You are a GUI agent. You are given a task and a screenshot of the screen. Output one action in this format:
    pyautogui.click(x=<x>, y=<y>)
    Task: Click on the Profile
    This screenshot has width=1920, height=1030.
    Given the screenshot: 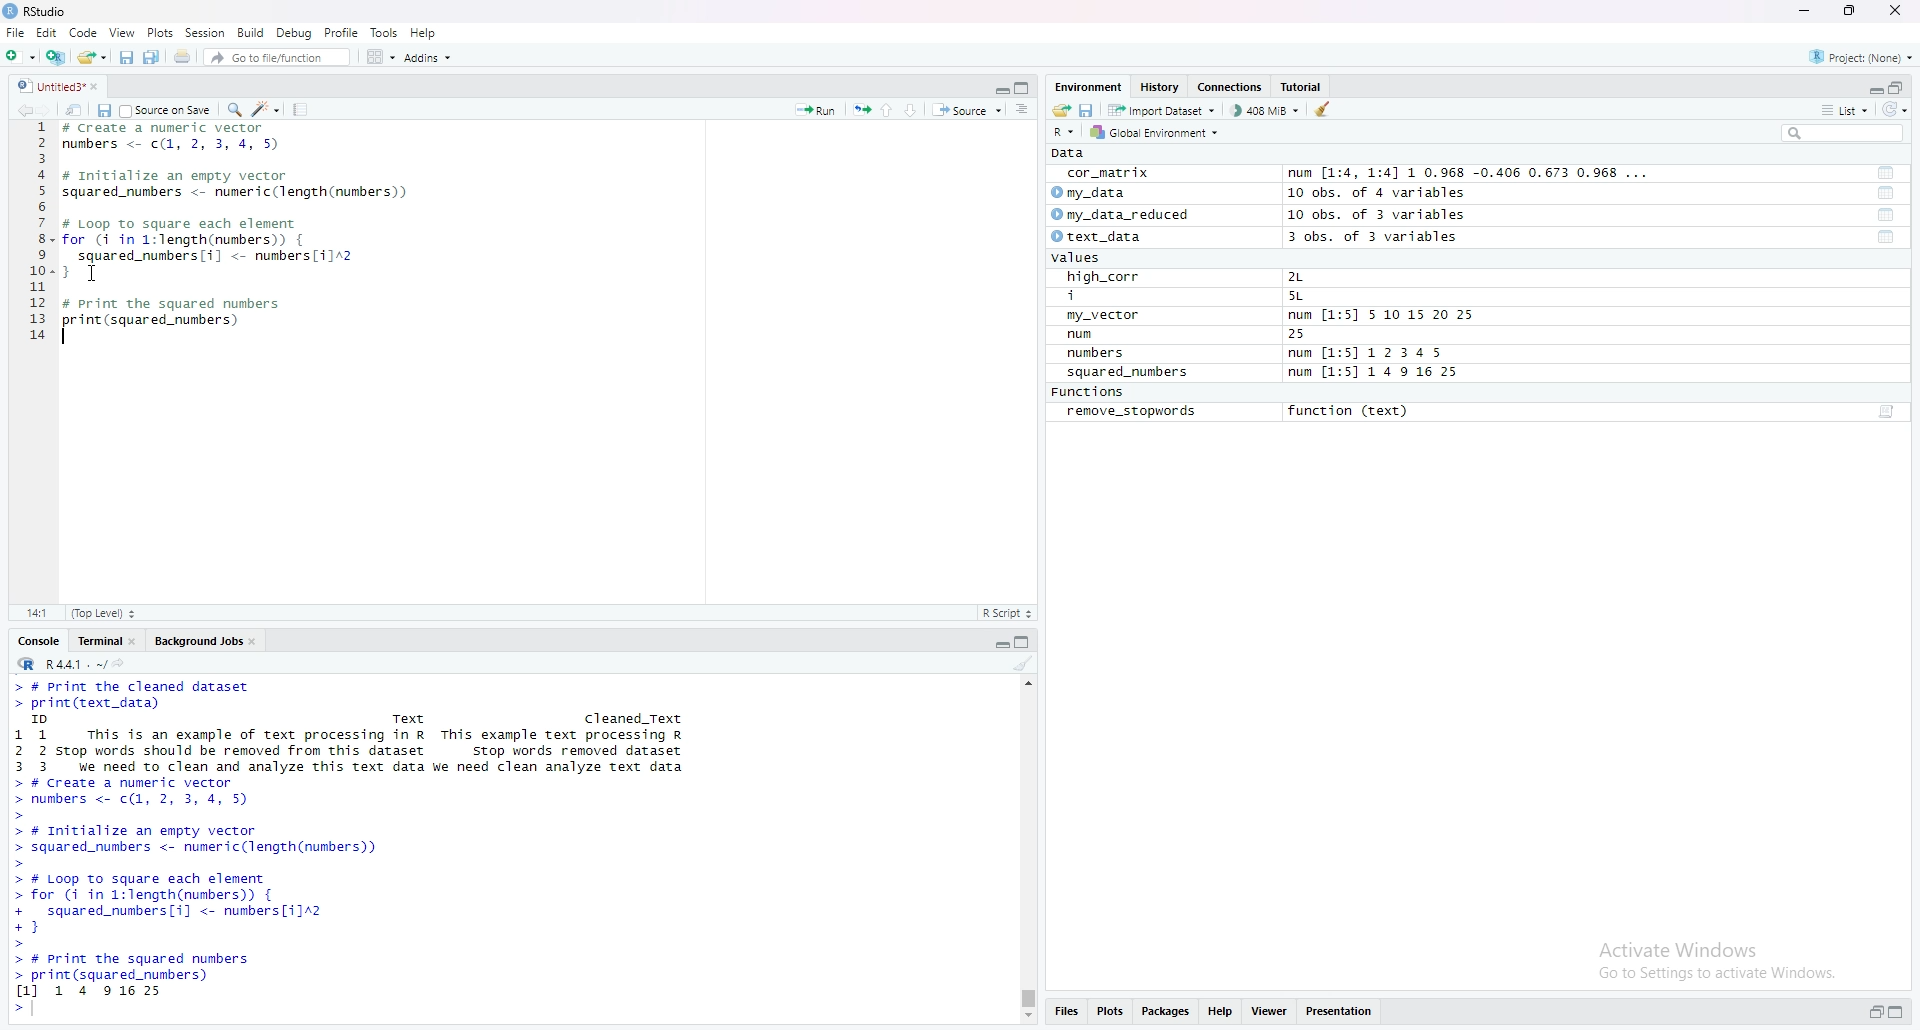 What is the action you would take?
    pyautogui.click(x=342, y=32)
    